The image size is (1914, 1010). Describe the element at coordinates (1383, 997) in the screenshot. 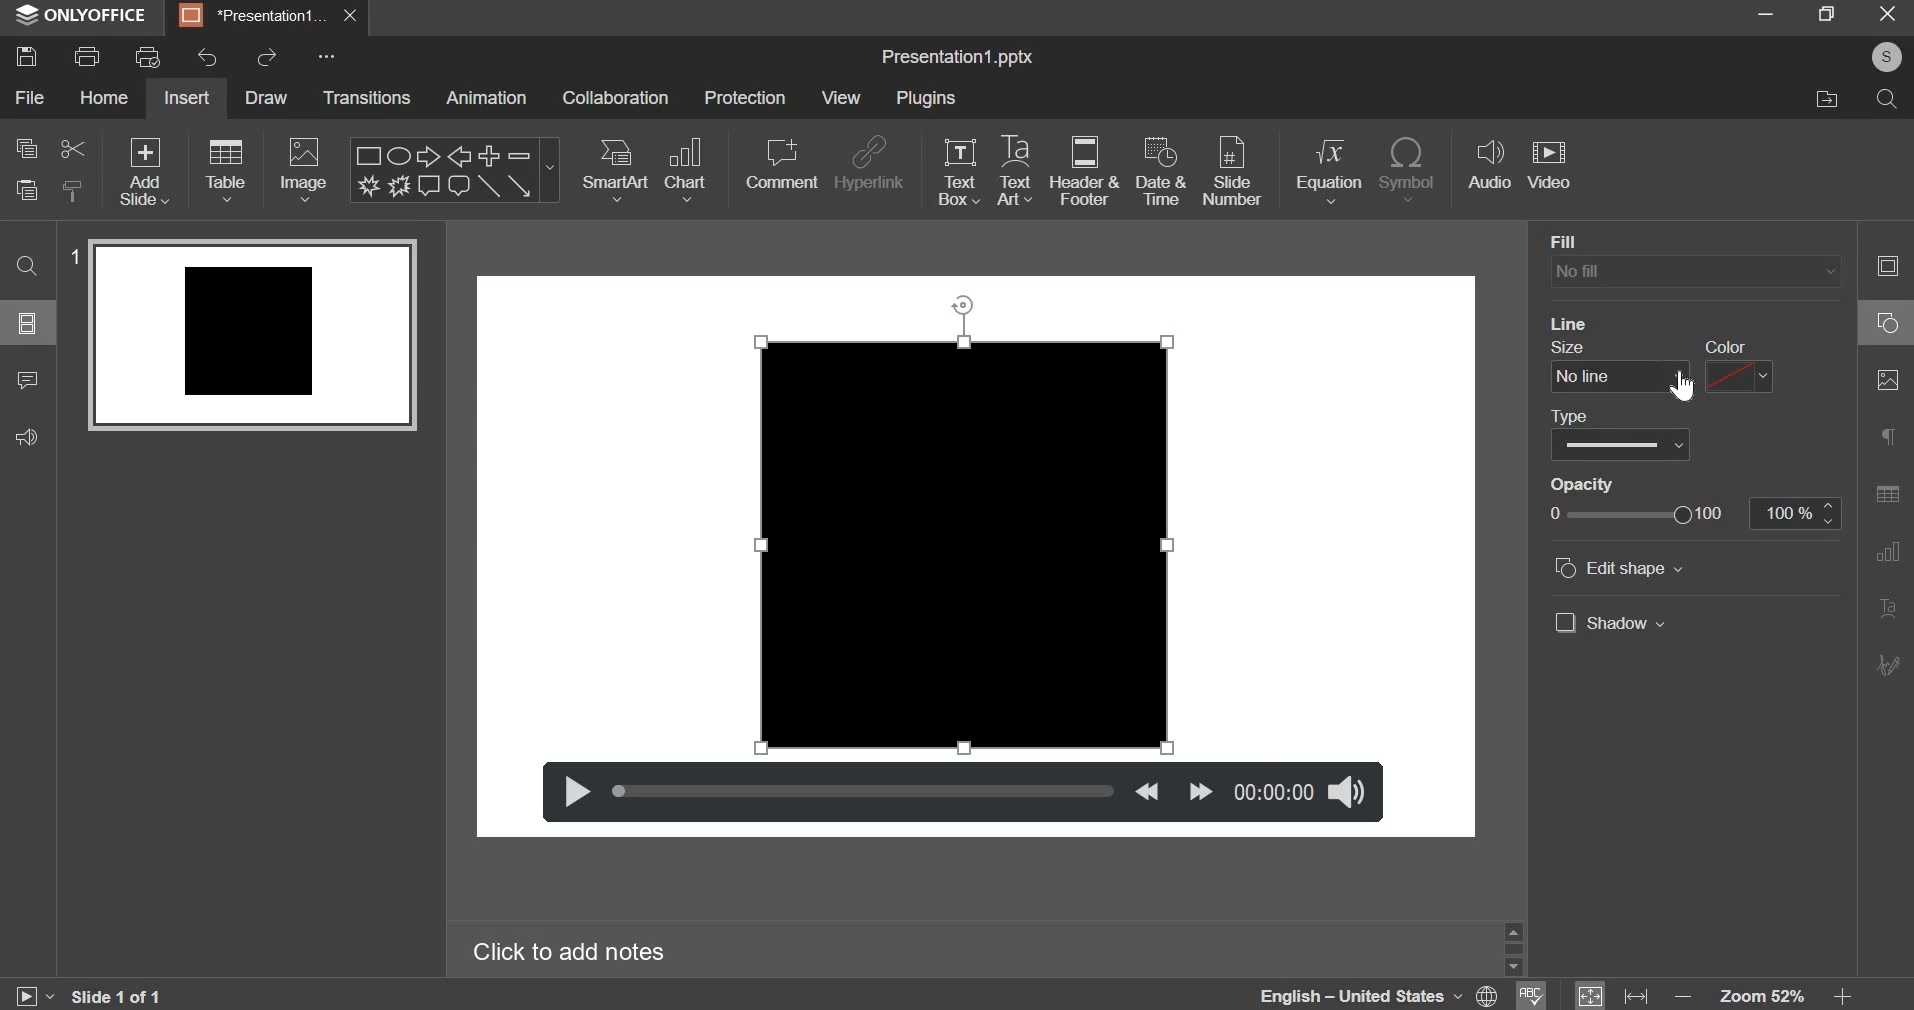

I see `language` at that location.